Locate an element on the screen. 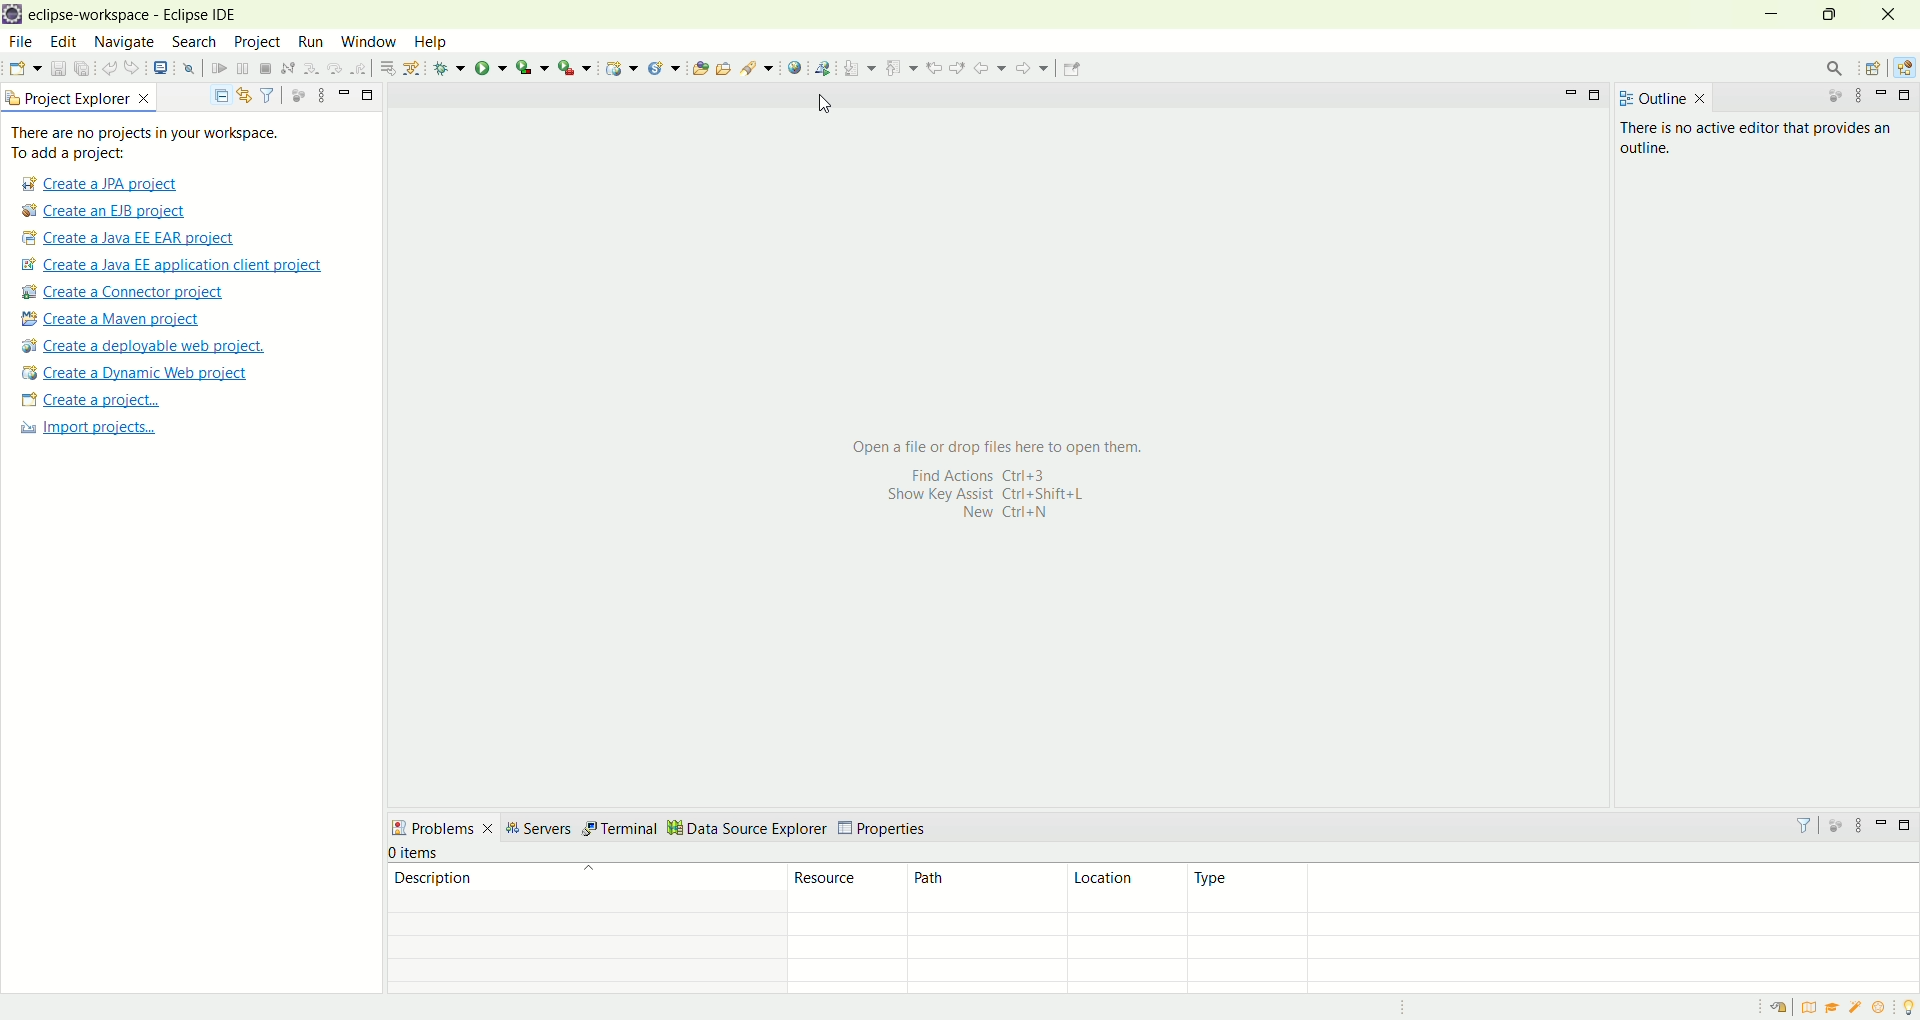 This screenshot has width=1920, height=1020. open is located at coordinates (25, 71).